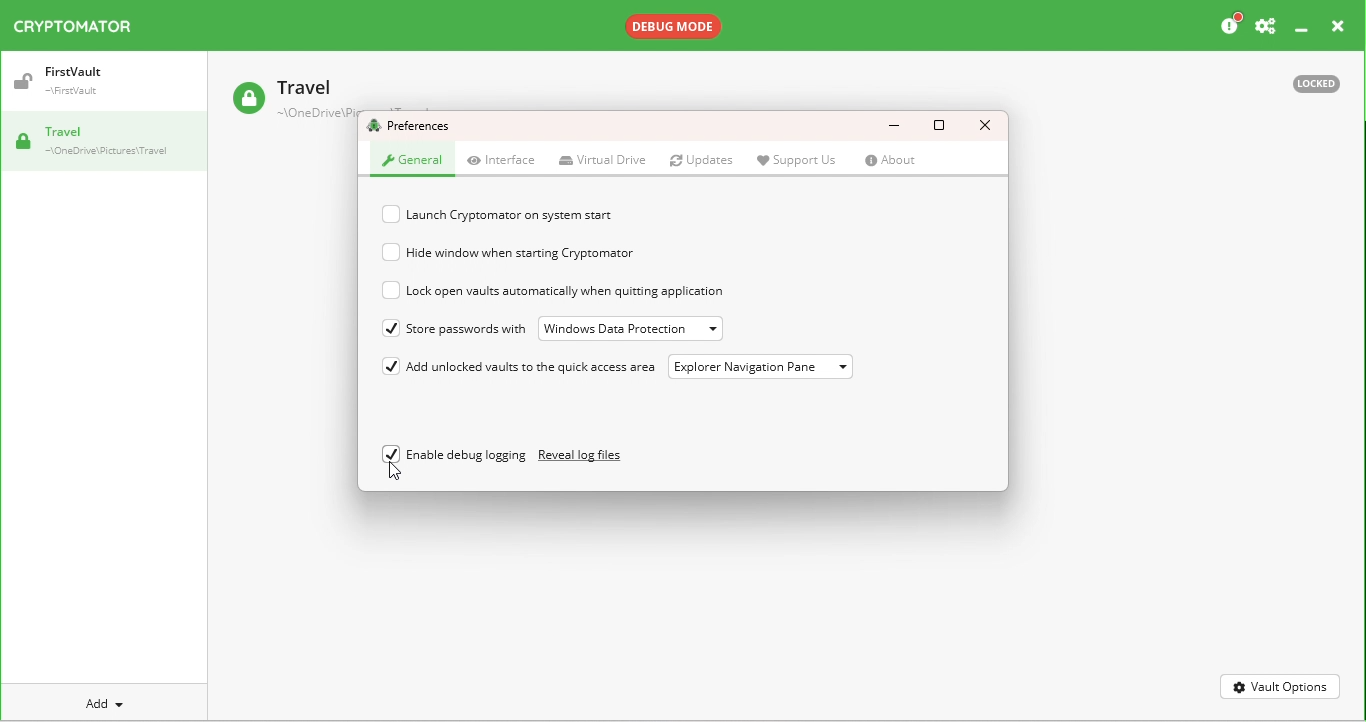 This screenshot has height=722, width=1366. I want to click on General, so click(409, 165).